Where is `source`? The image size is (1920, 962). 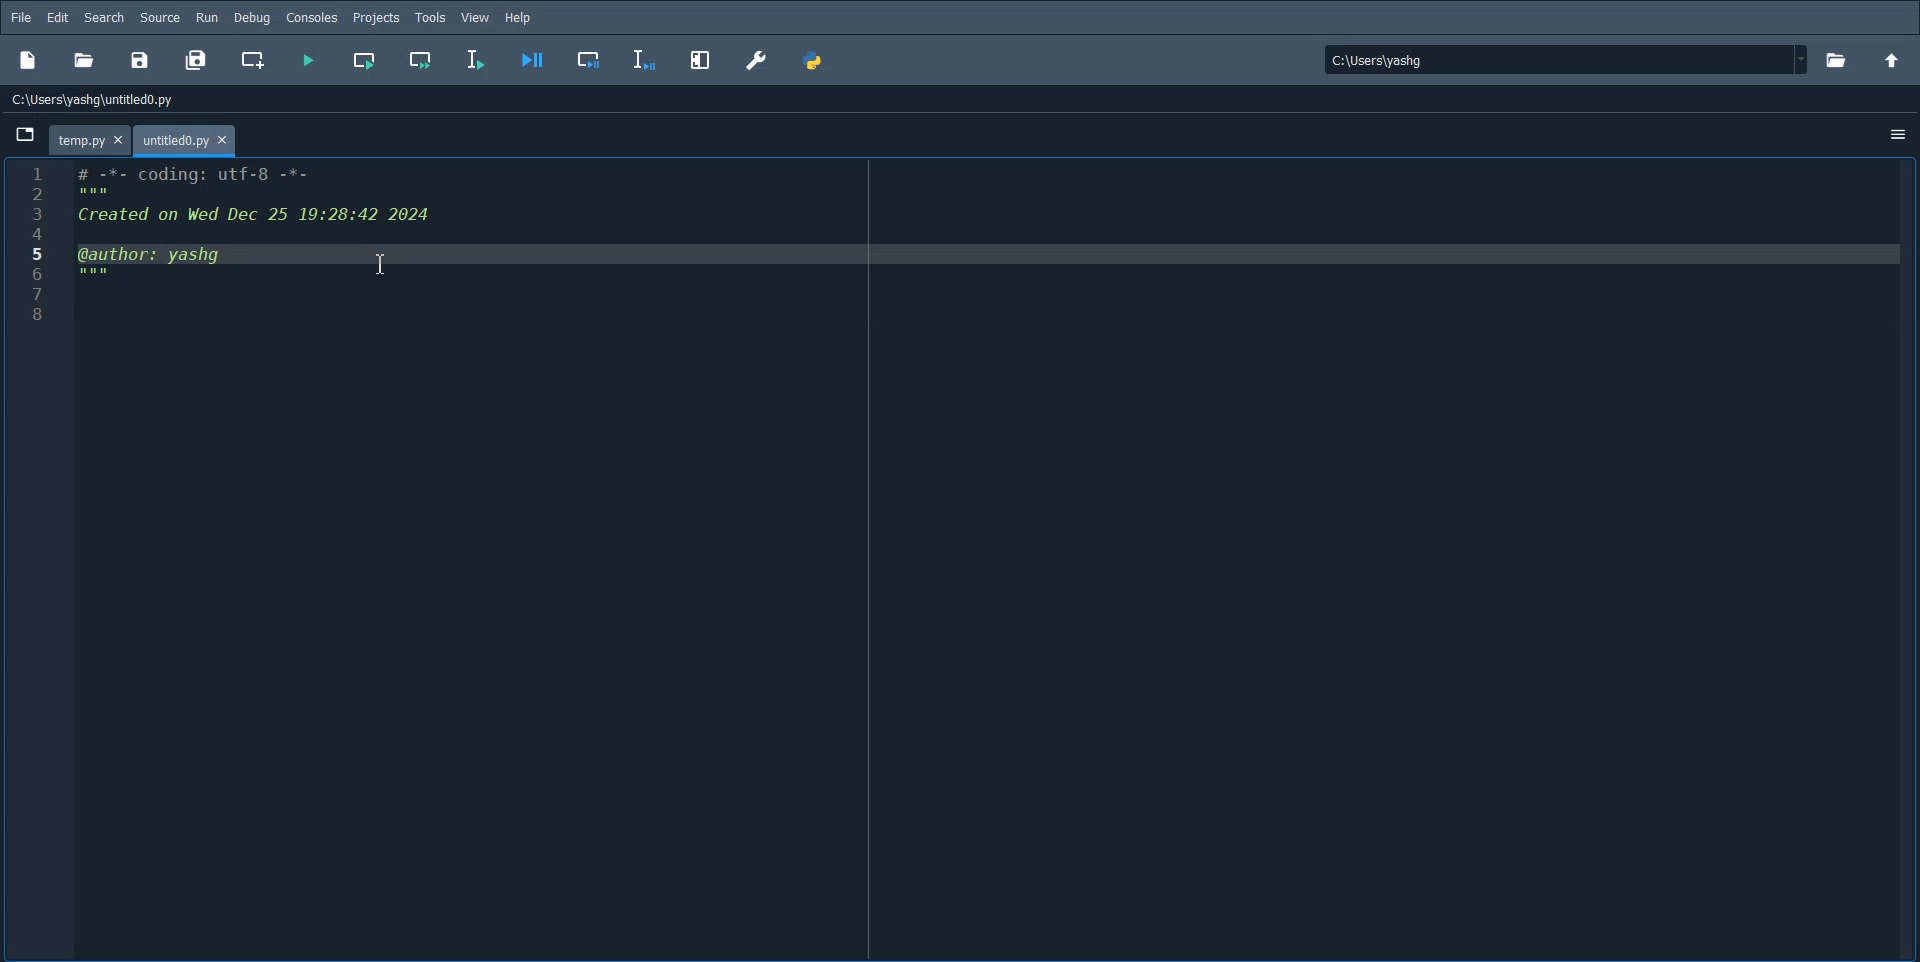
source is located at coordinates (161, 18).